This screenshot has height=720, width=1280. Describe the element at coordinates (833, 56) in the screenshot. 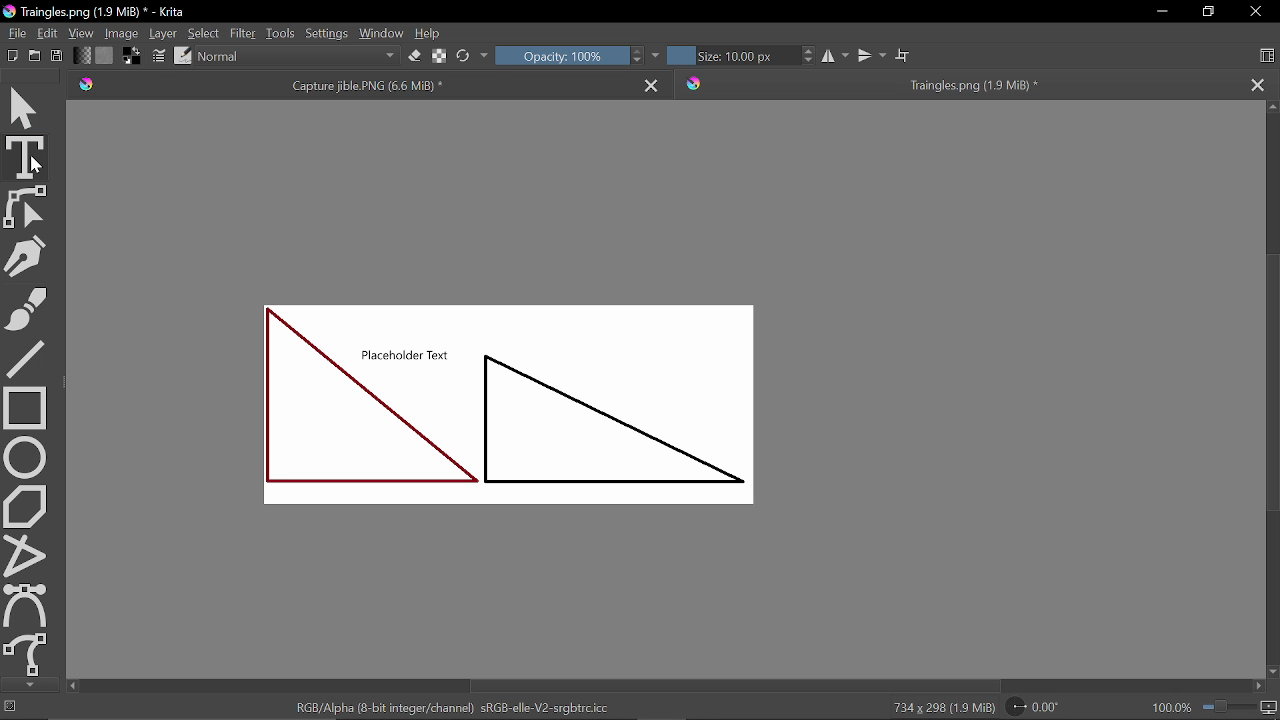

I see `Horizontal mirror` at that location.